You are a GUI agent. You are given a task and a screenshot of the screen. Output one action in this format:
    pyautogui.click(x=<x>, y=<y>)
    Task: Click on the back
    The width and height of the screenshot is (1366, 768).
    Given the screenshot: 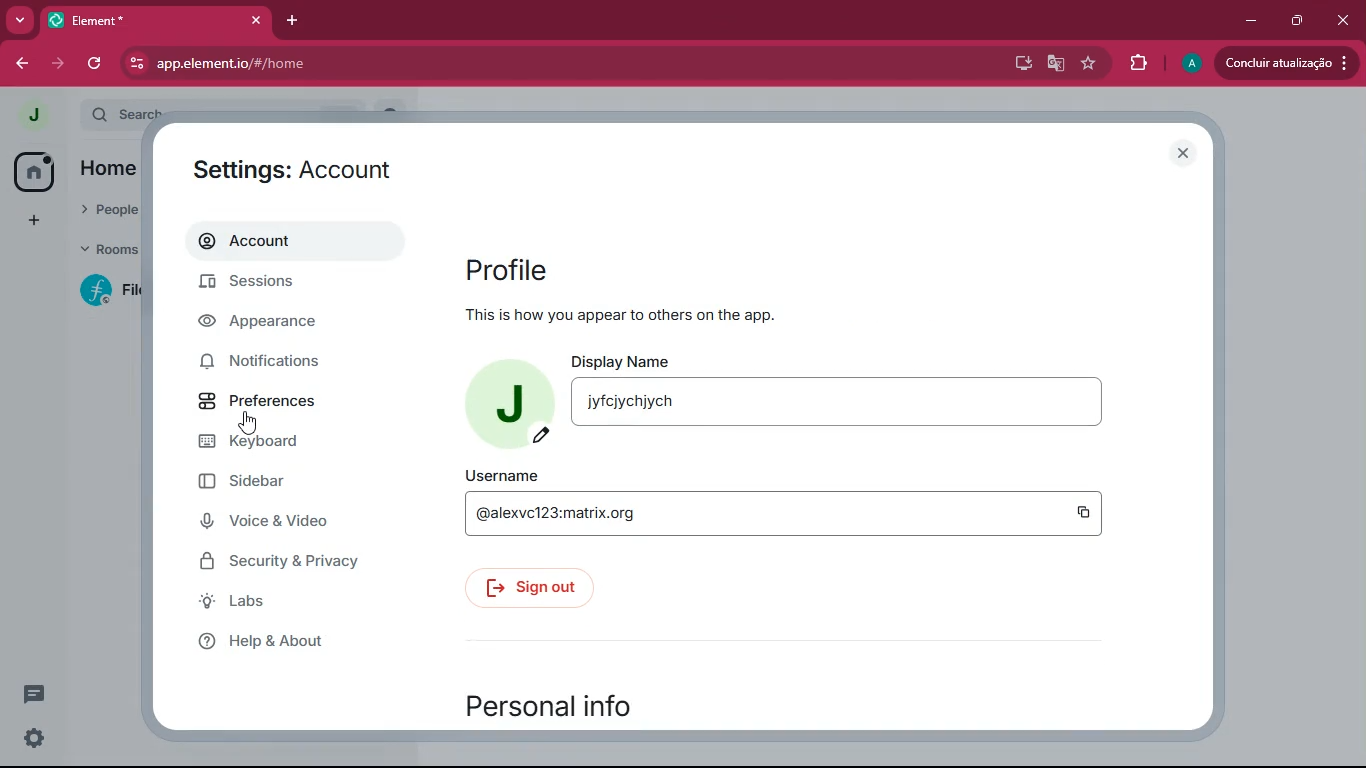 What is the action you would take?
    pyautogui.click(x=22, y=65)
    